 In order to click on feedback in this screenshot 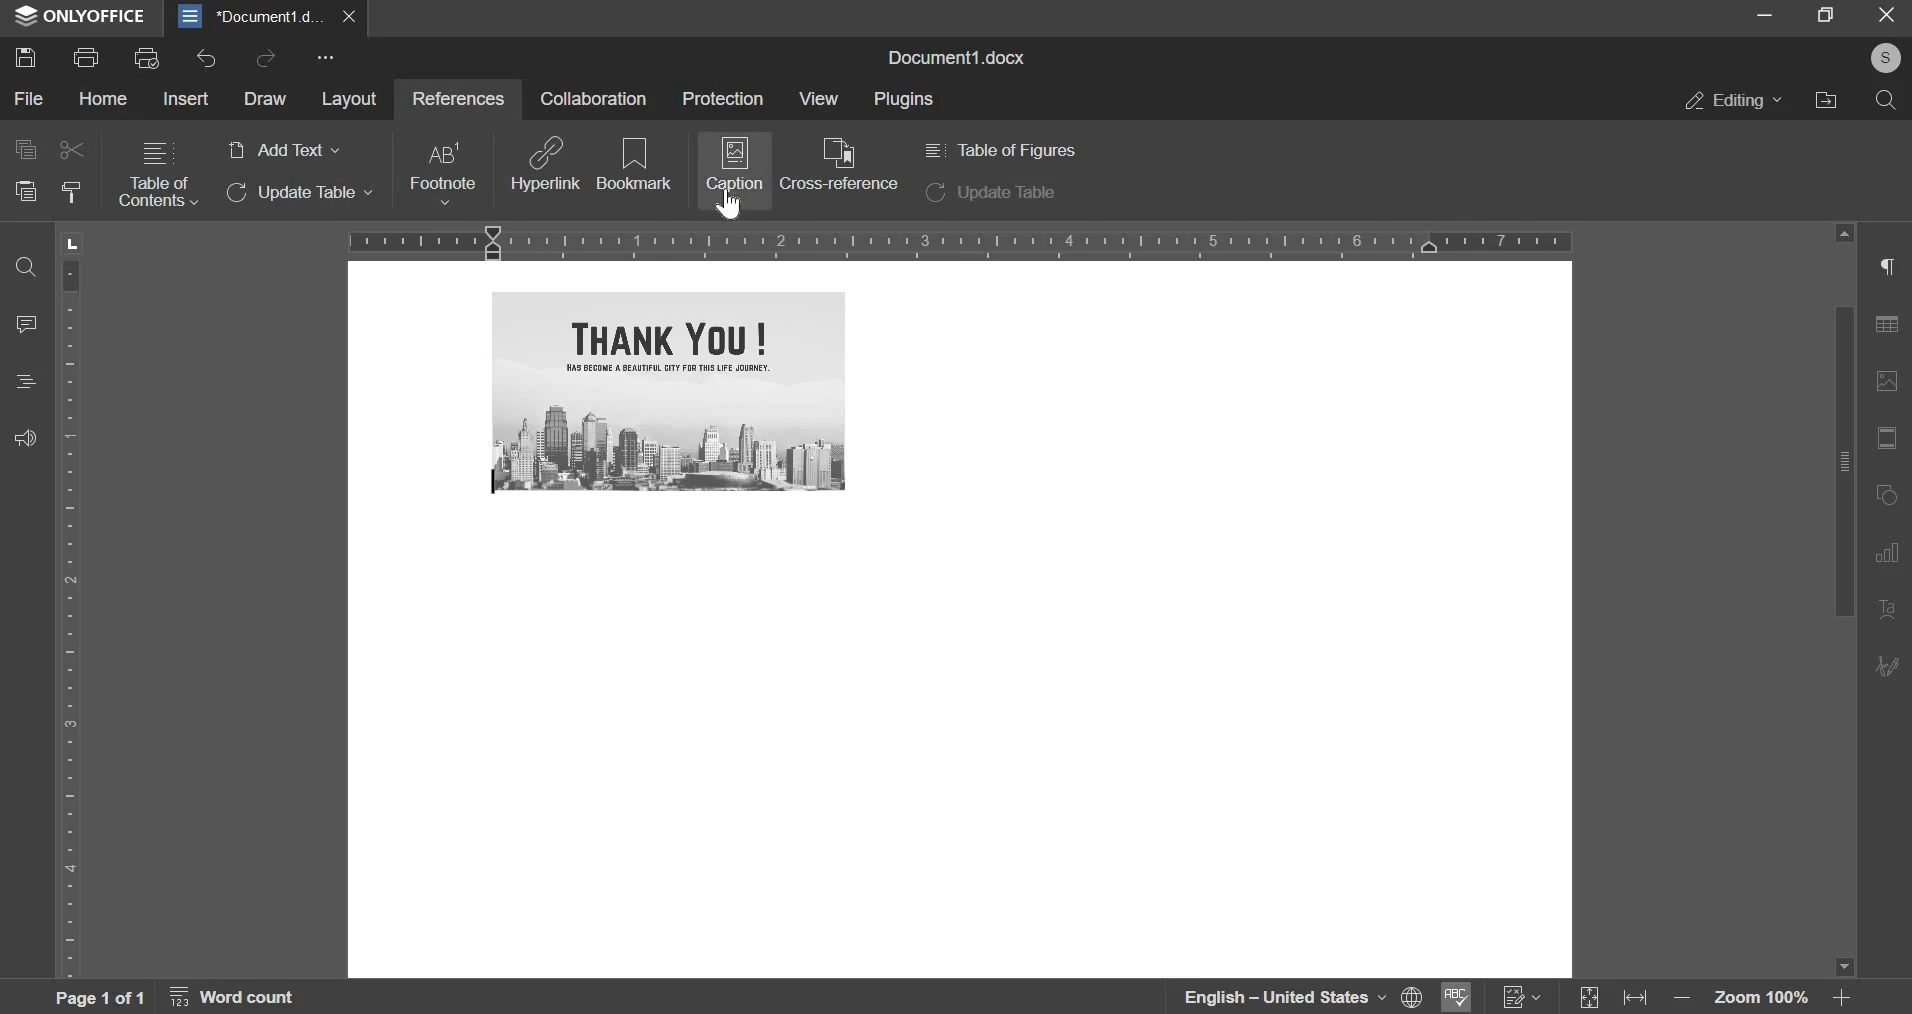, I will do `click(25, 437)`.